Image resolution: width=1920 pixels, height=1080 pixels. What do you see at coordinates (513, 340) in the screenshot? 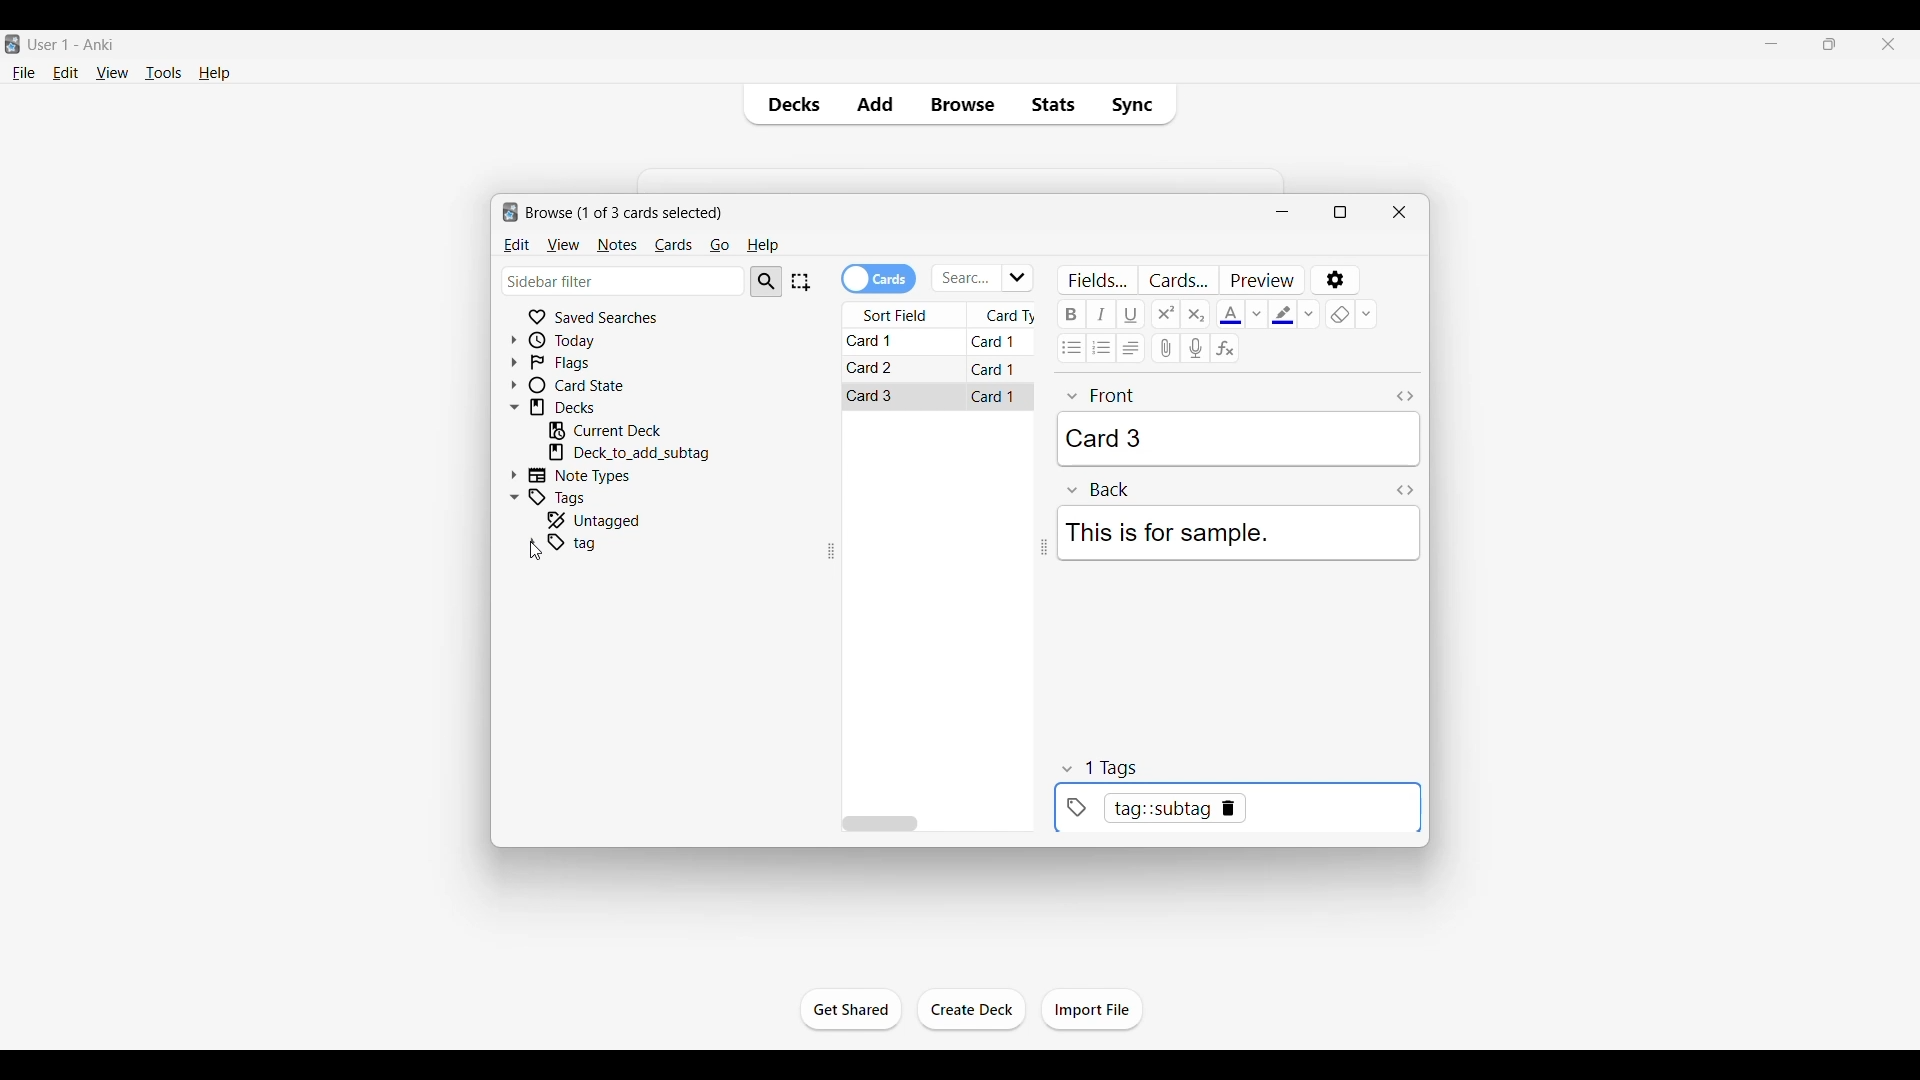
I see `Click to expand Today` at bounding box center [513, 340].